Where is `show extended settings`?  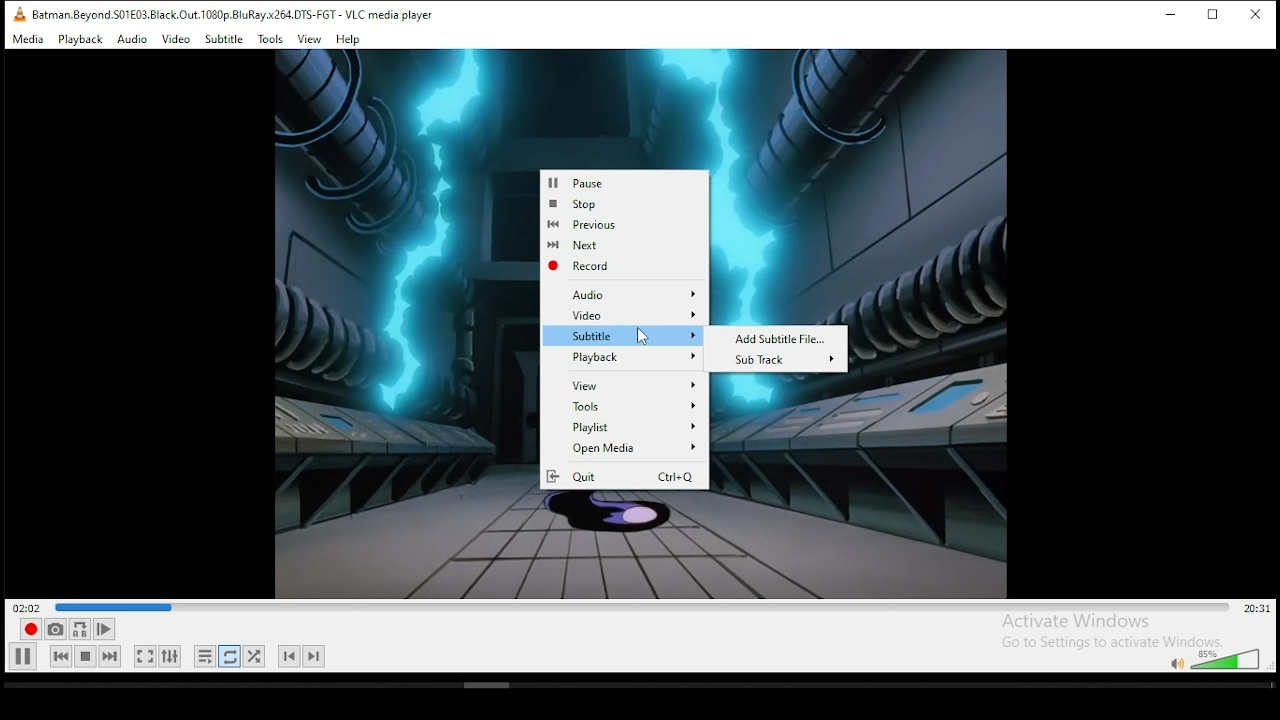 show extended settings is located at coordinates (170, 656).